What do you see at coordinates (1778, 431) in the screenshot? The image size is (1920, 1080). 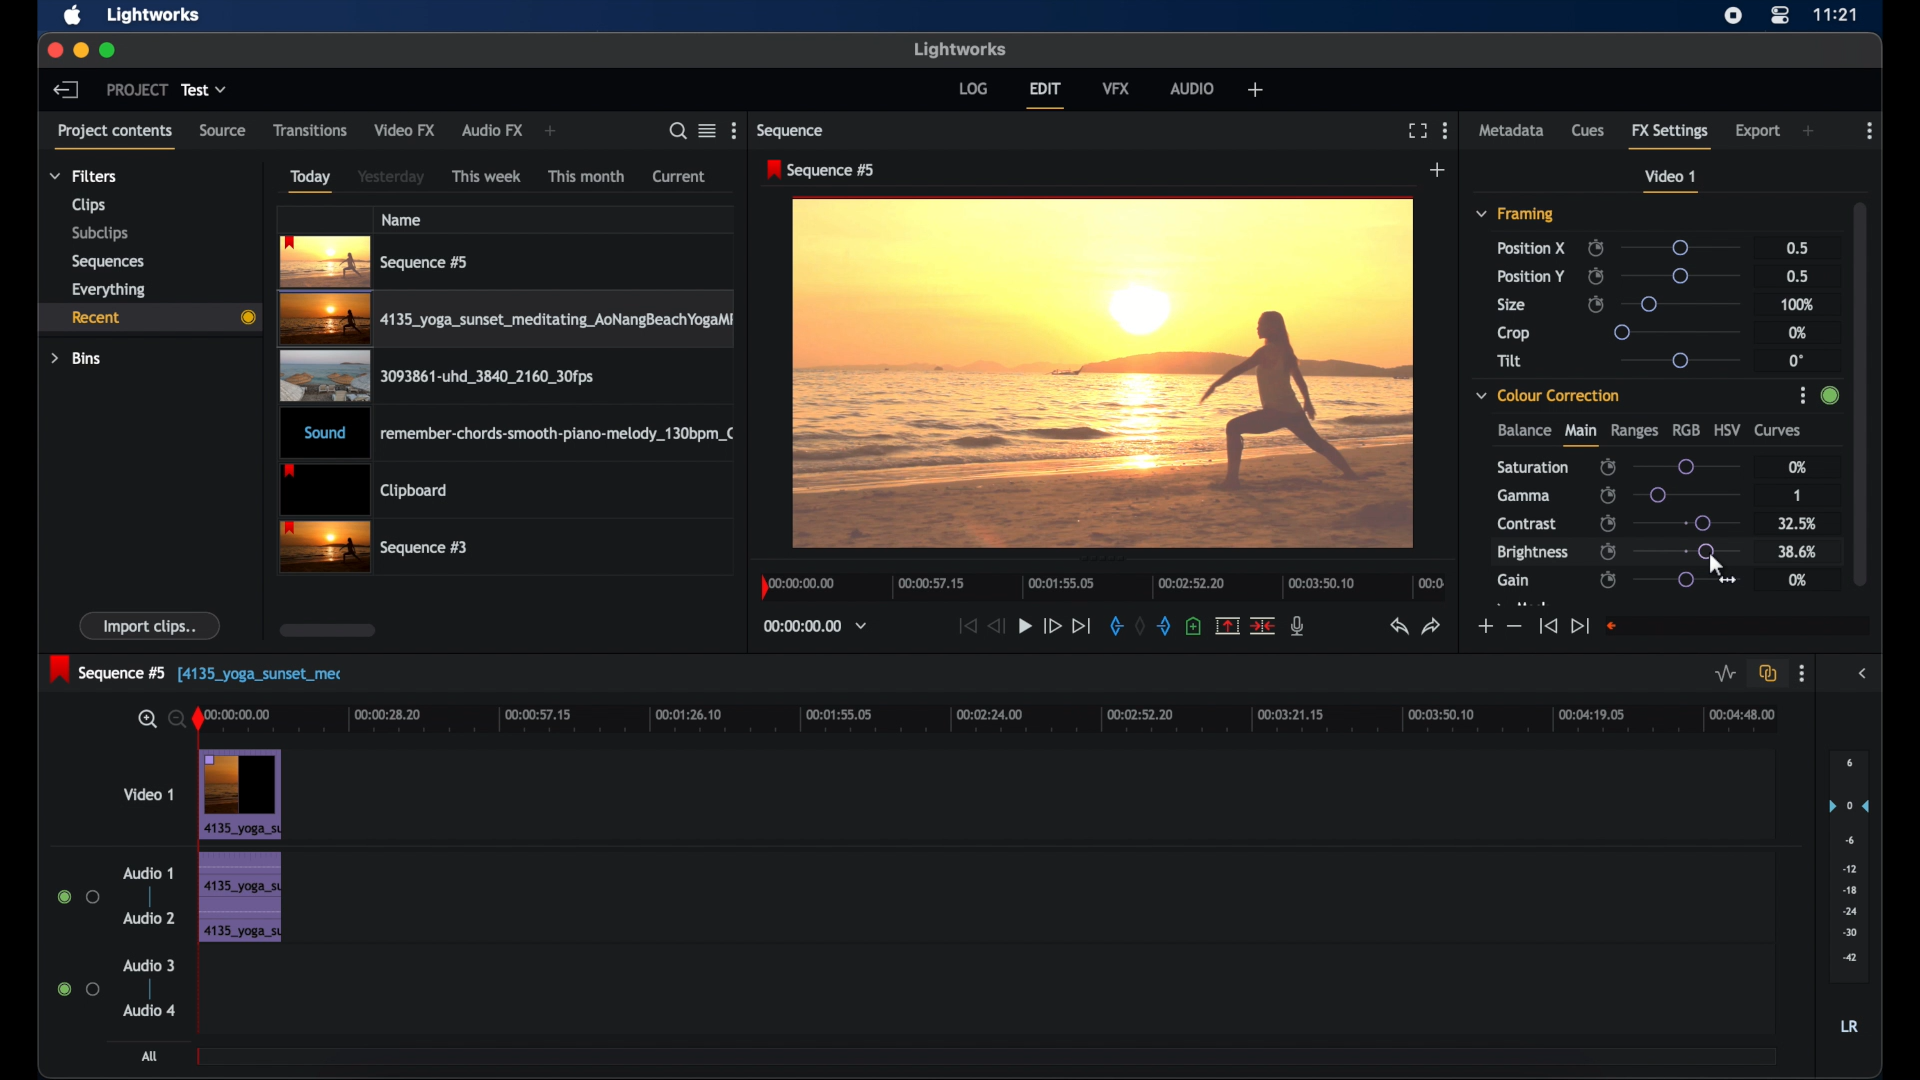 I see `curves` at bounding box center [1778, 431].